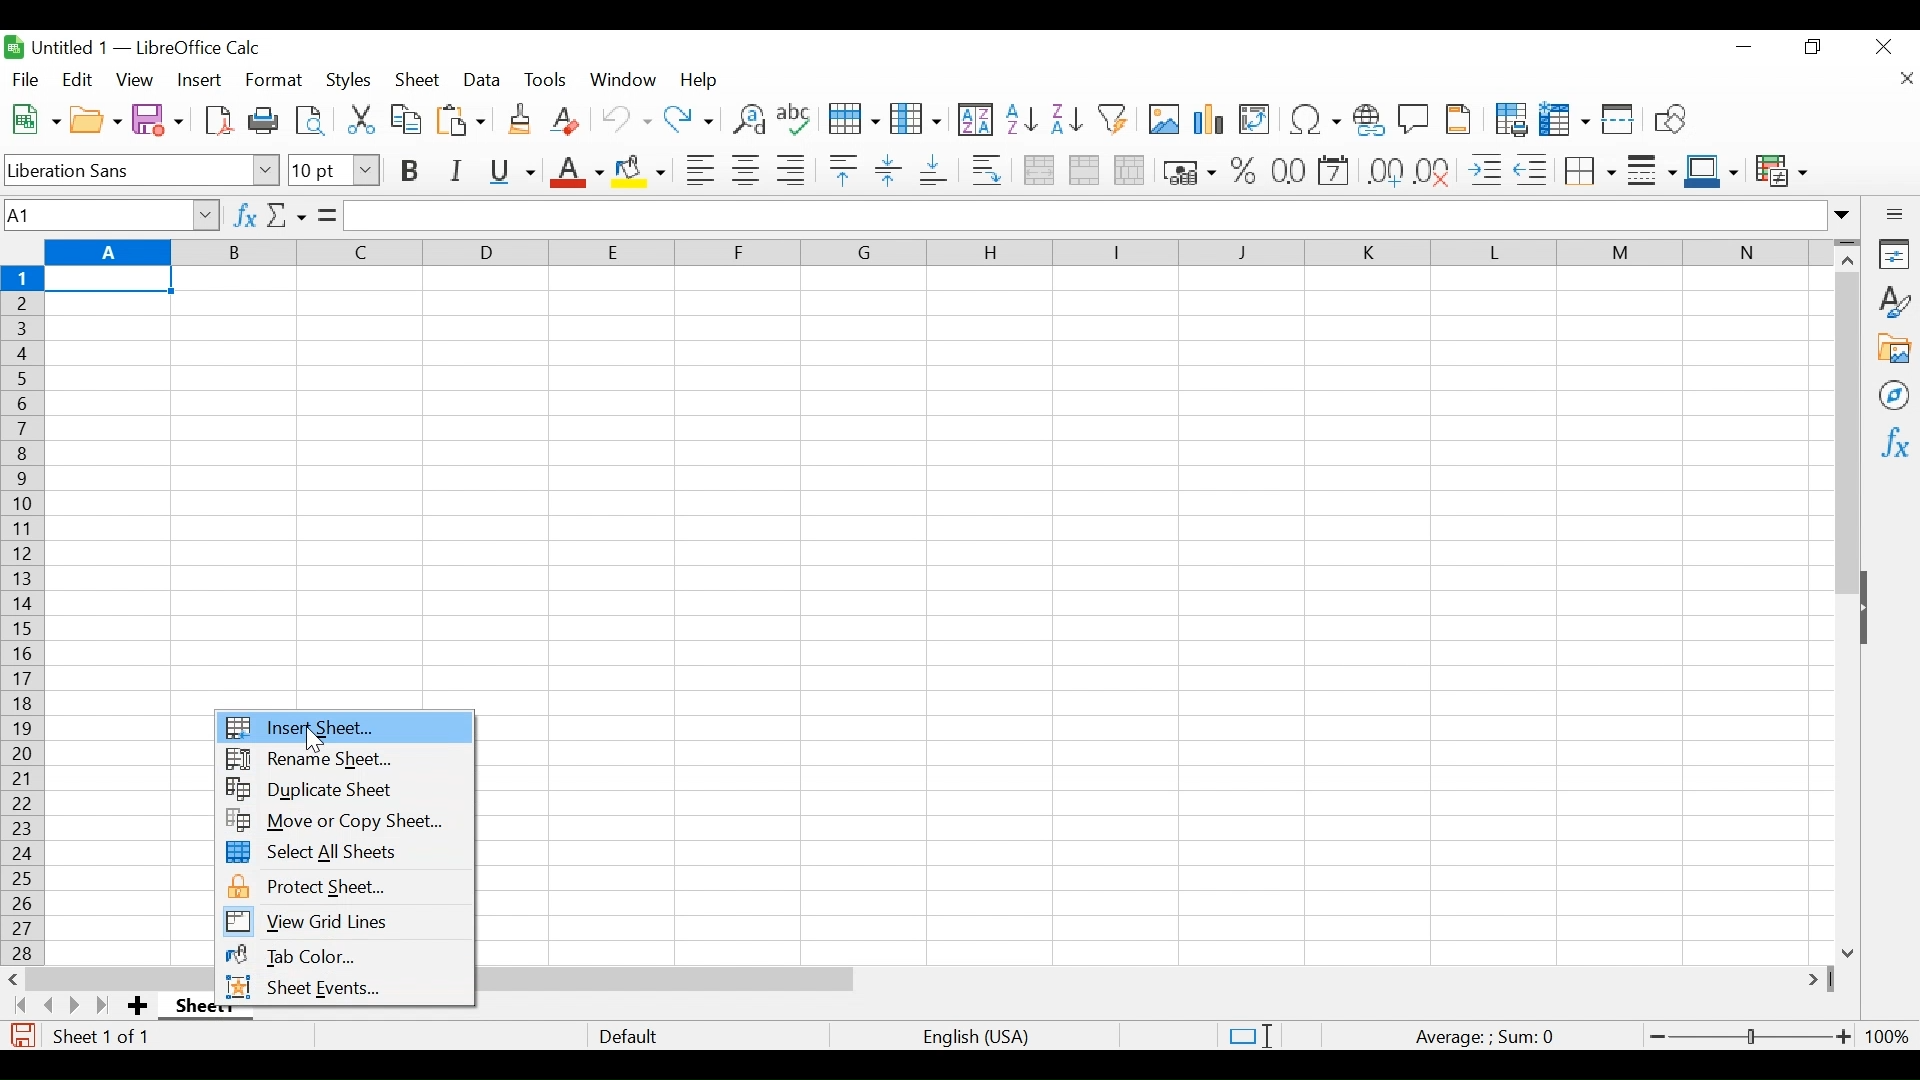 The image size is (1920, 1080). What do you see at coordinates (46, 1005) in the screenshot?
I see `Scroll to the previous sheet` at bounding box center [46, 1005].